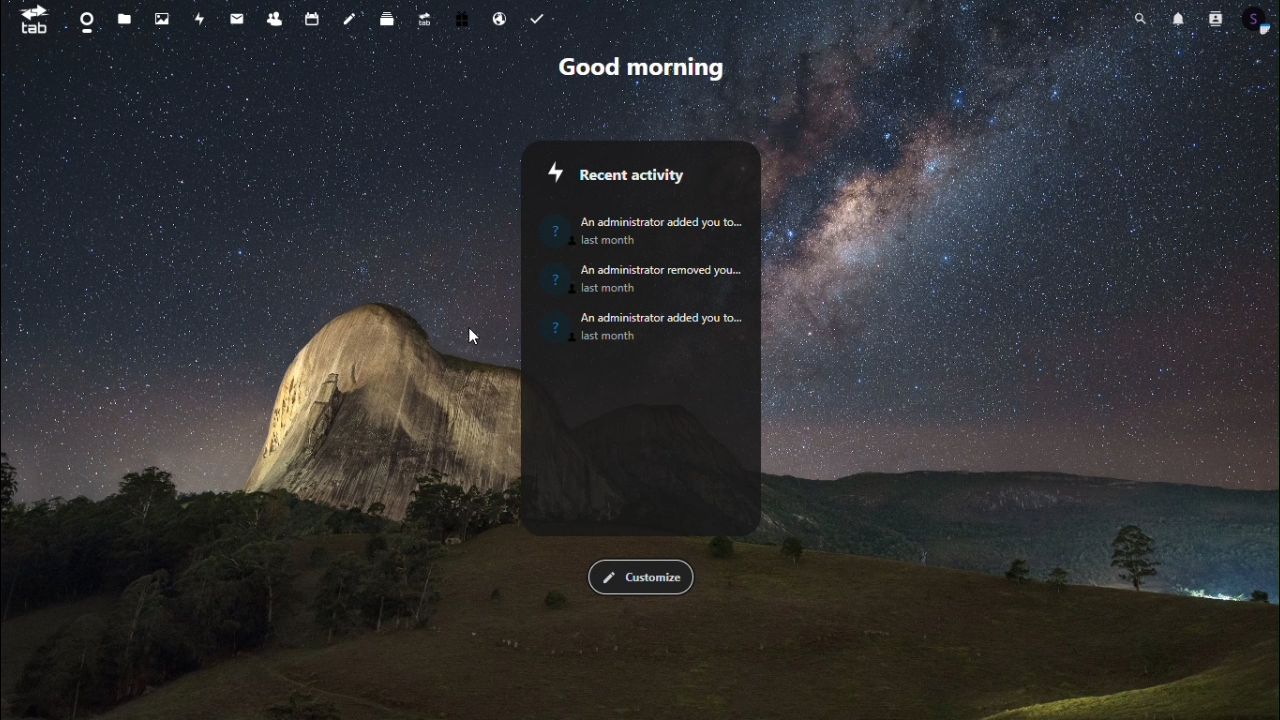 The width and height of the screenshot is (1280, 720). What do you see at coordinates (162, 17) in the screenshot?
I see `photo` at bounding box center [162, 17].